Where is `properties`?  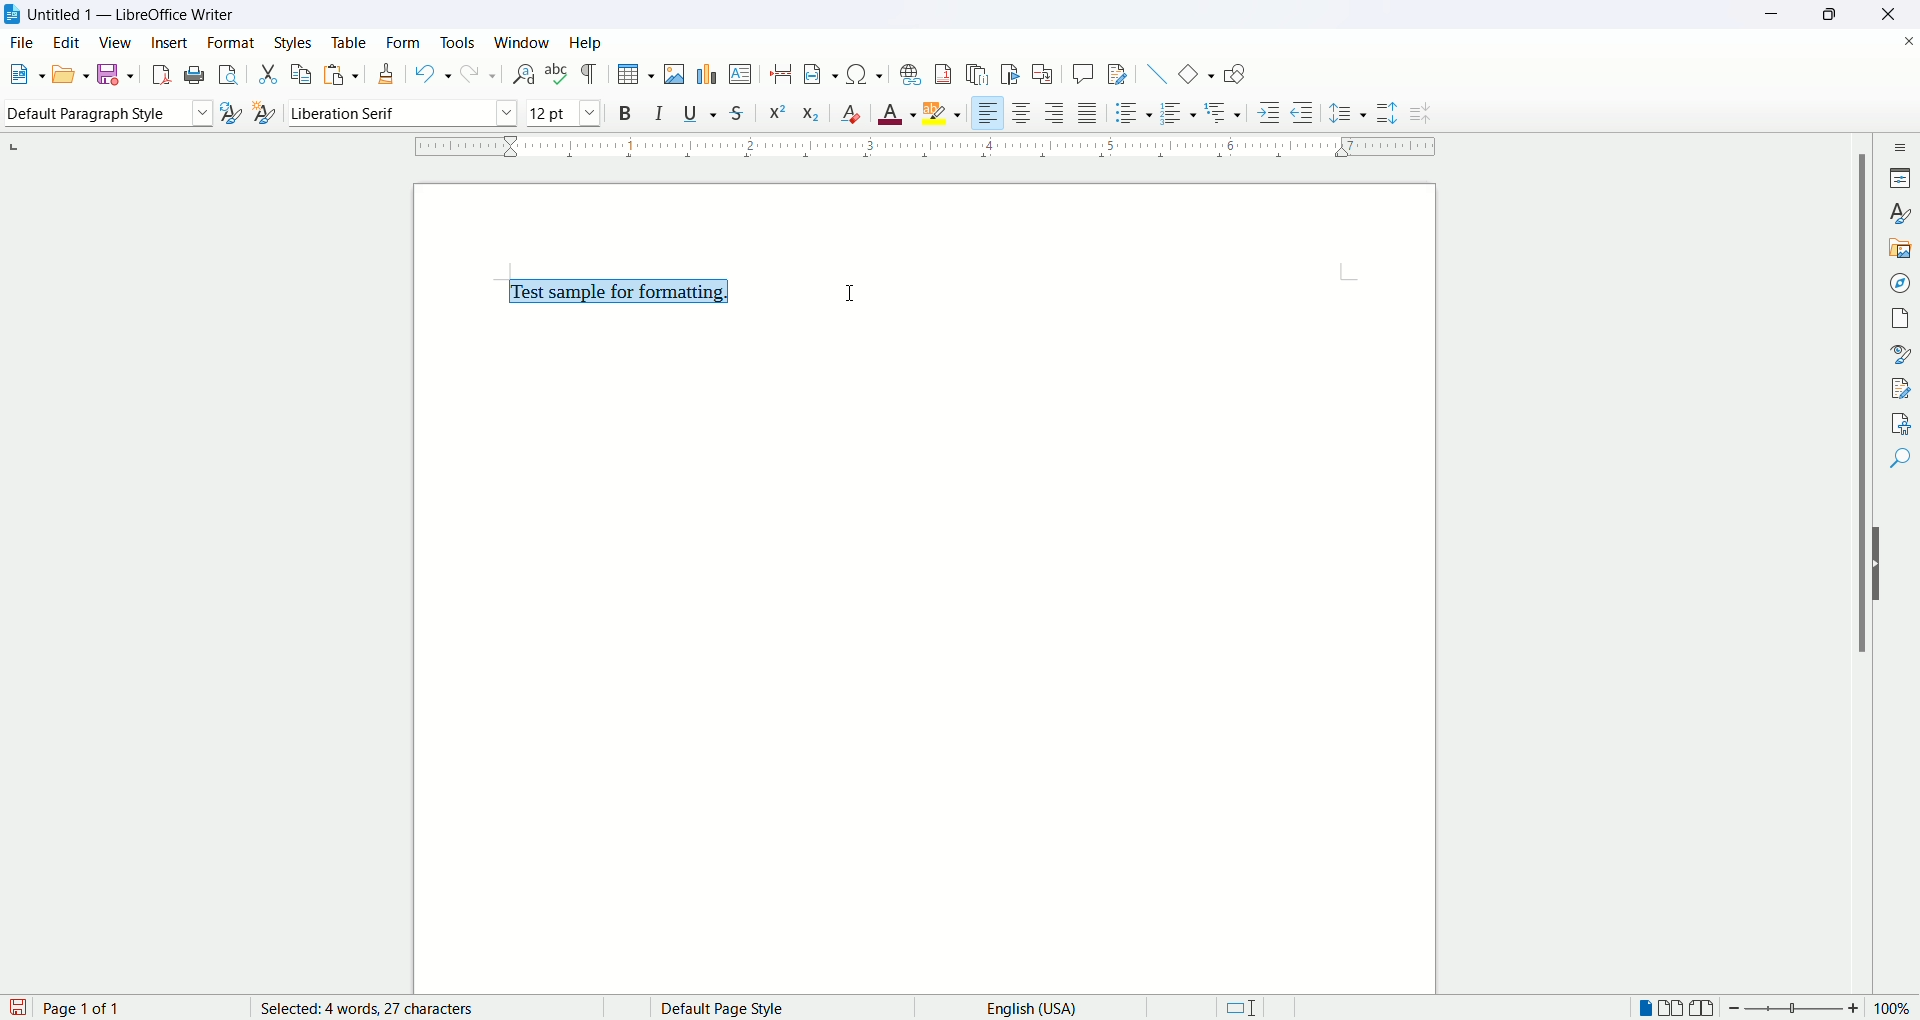
properties is located at coordinates (1898, 178).